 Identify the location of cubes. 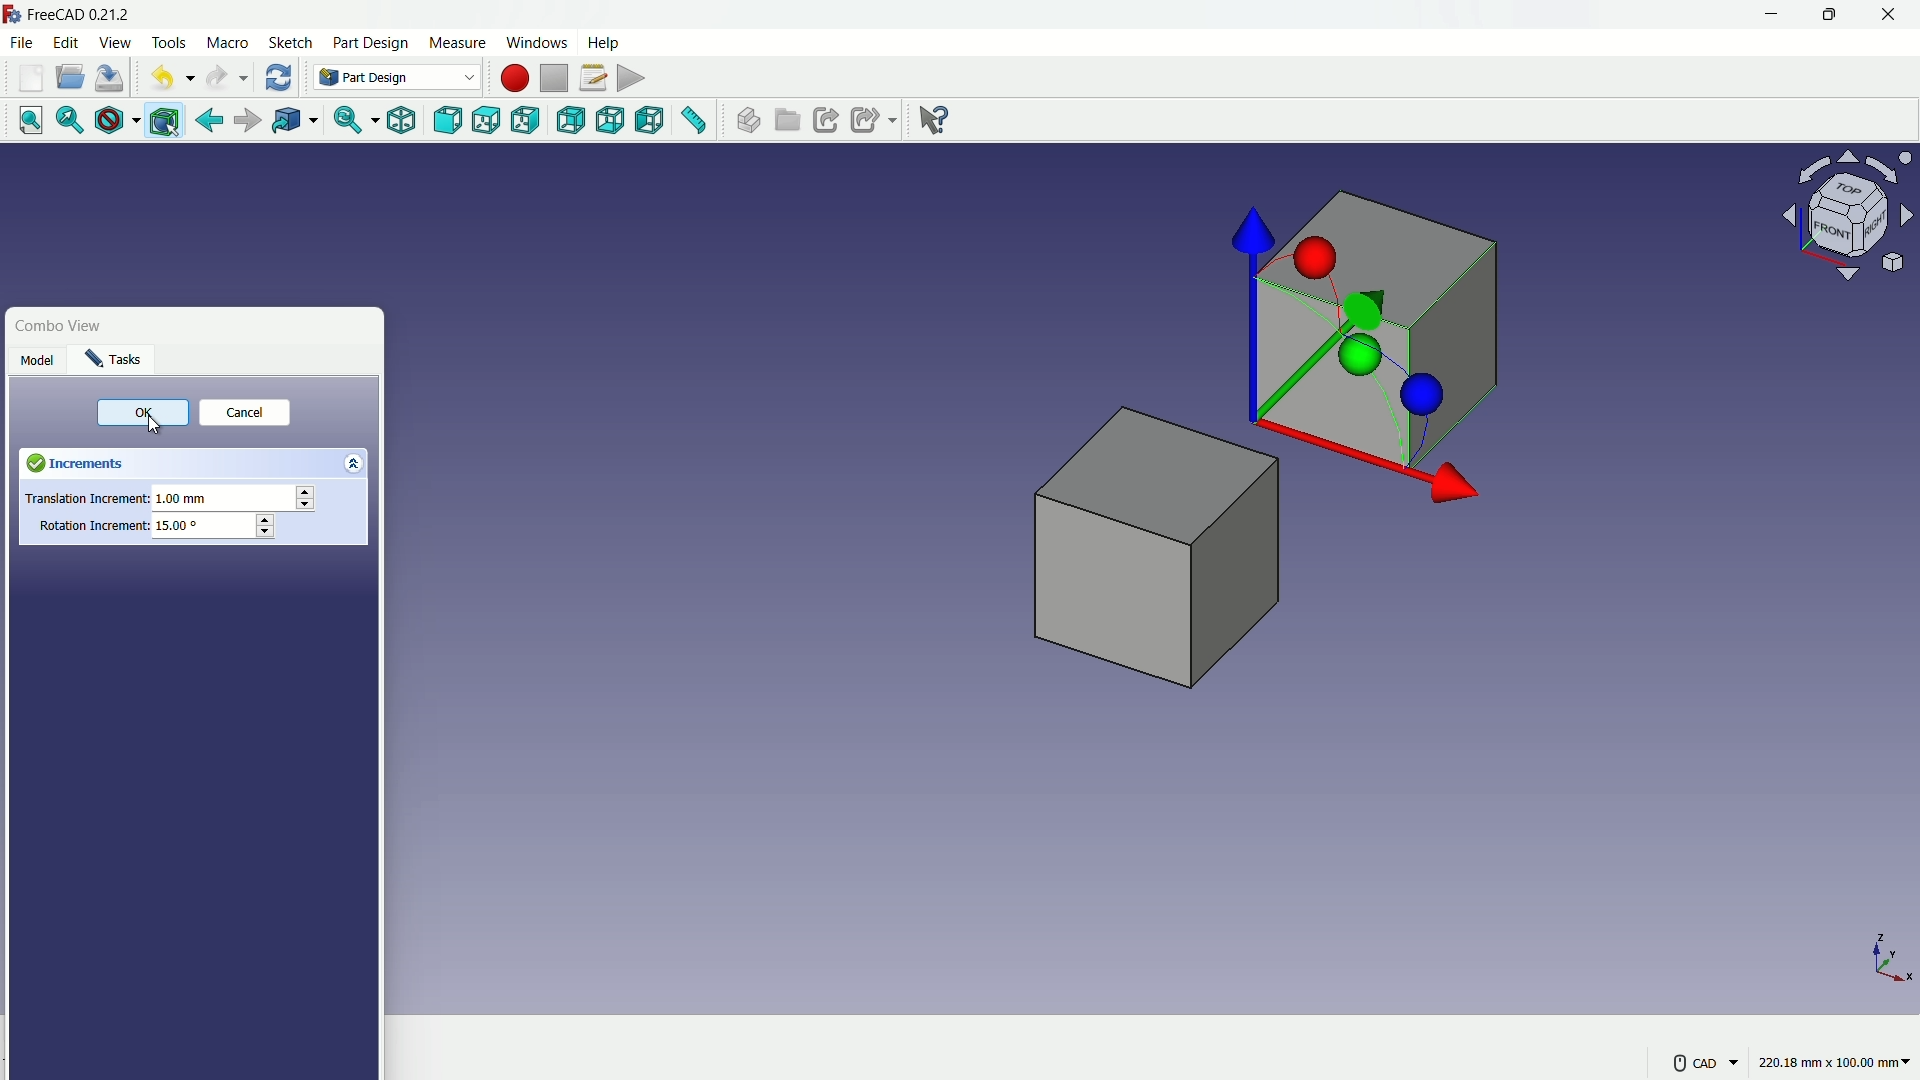
(1214, 443).